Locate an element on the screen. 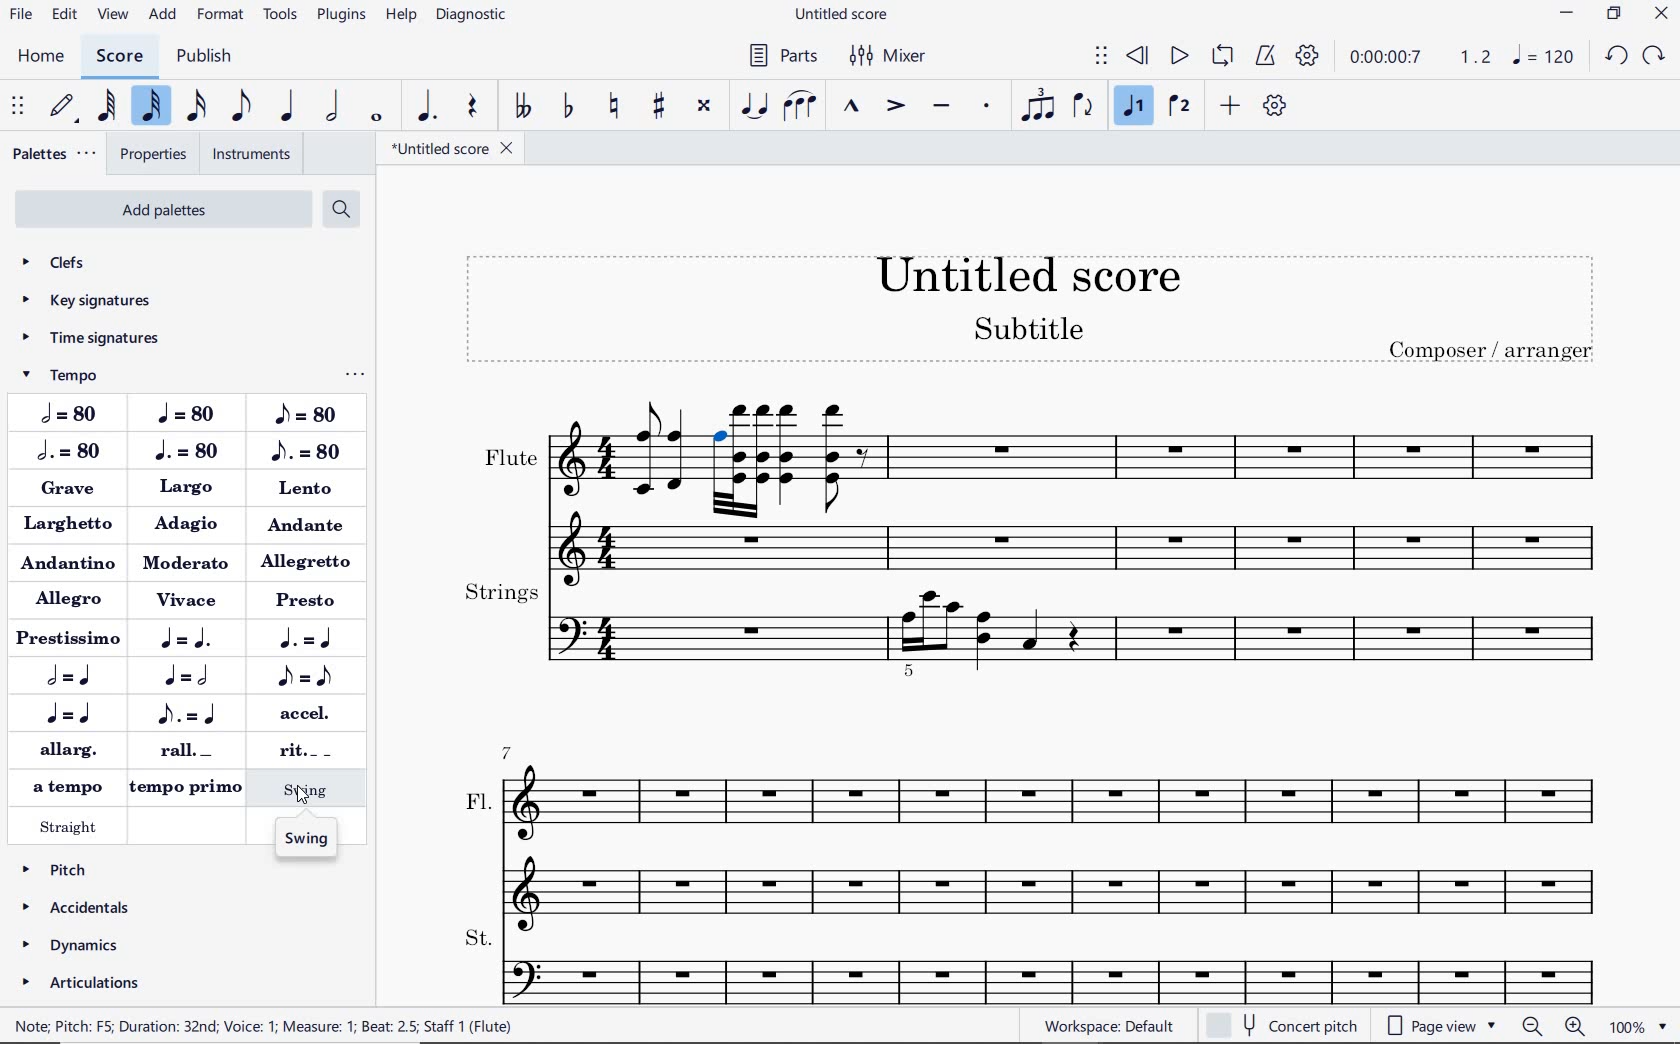  accidentals is located at coordinates (78, 908).